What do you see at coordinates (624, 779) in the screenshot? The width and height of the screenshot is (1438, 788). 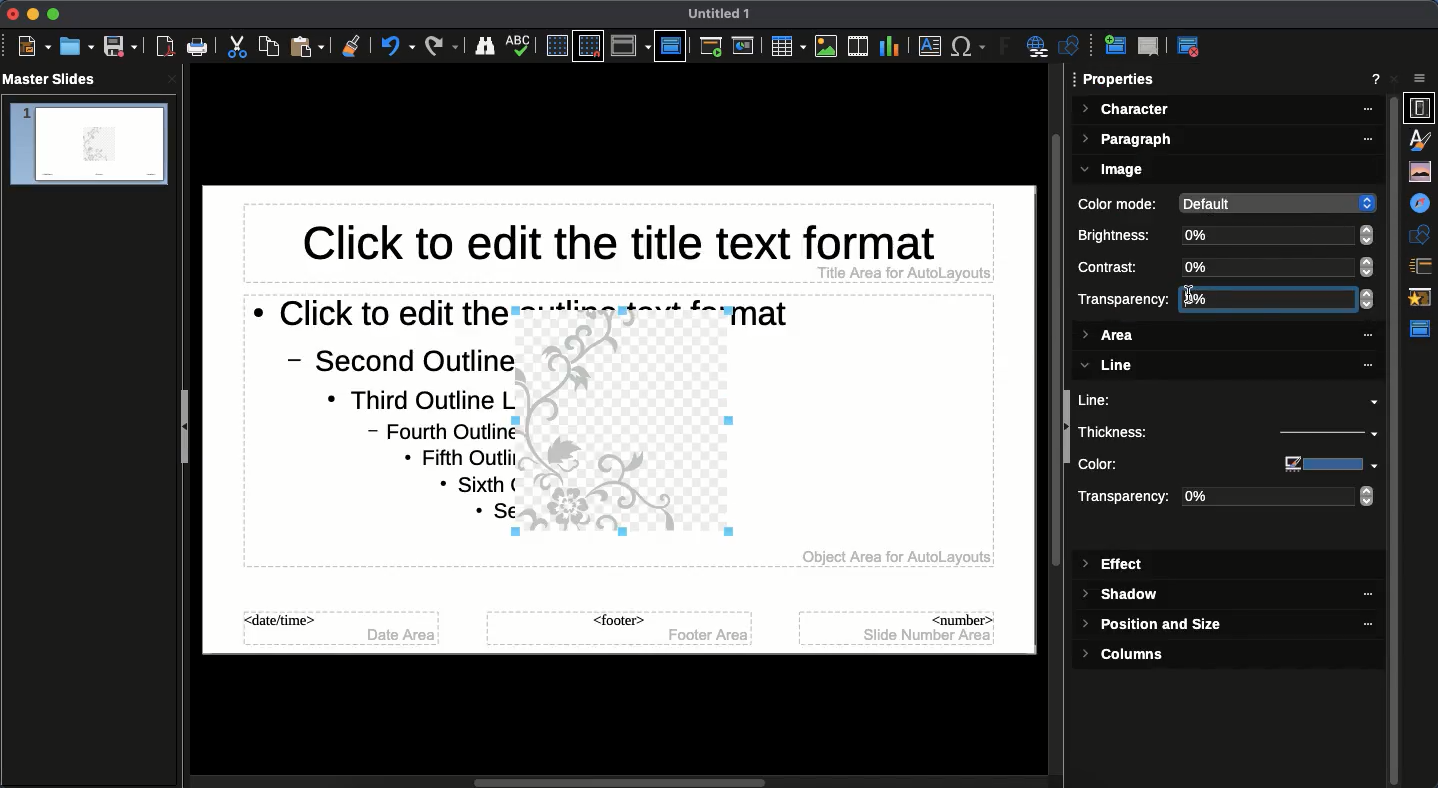 I see `horizontal Scroll bar` at bounding box center [624, 779].